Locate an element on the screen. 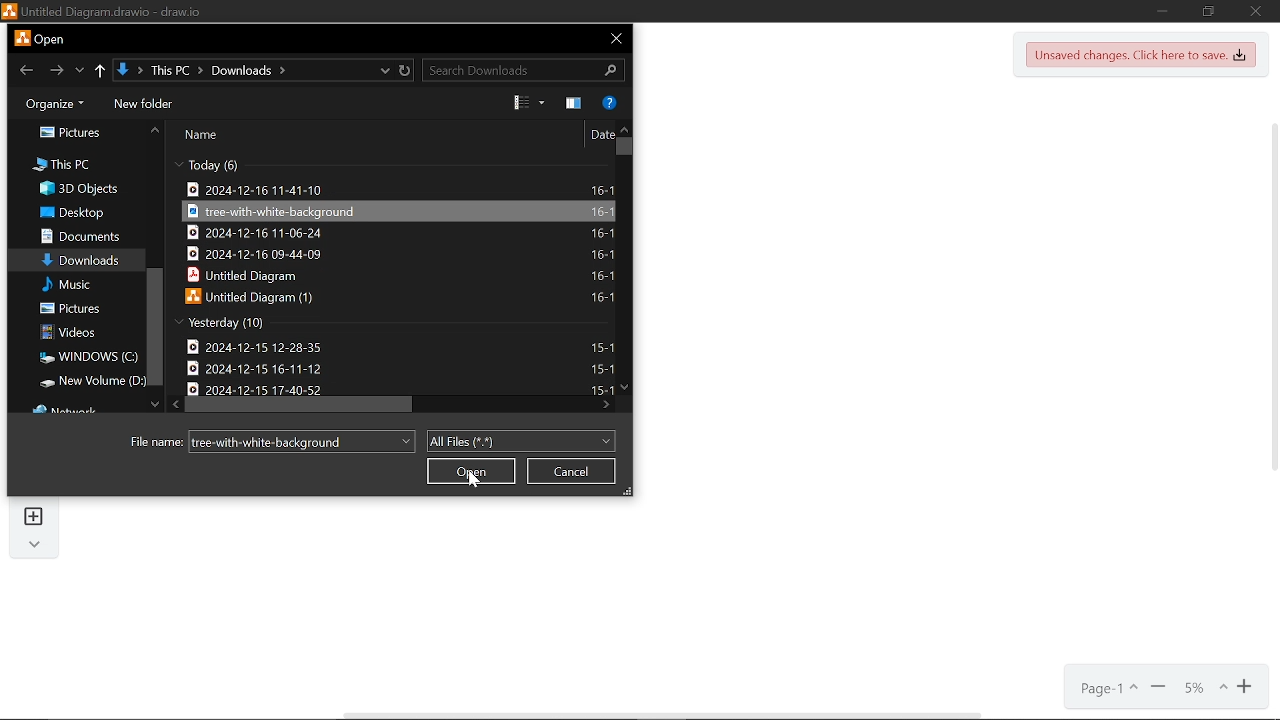 The image size is (1280, 720). Search is located at coordinates (522, 71).